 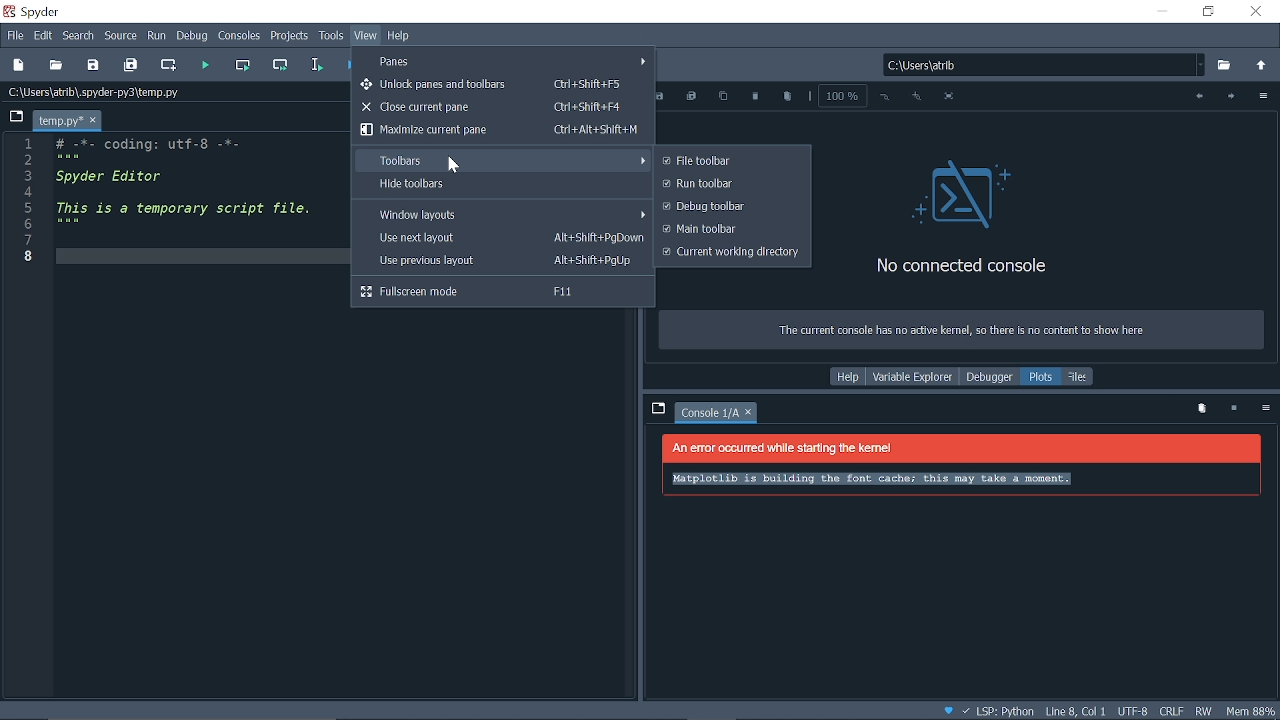 What do you see at coordinates (105, 92) in the screenshot?
I see `Location` at bounding box center [105, 92].